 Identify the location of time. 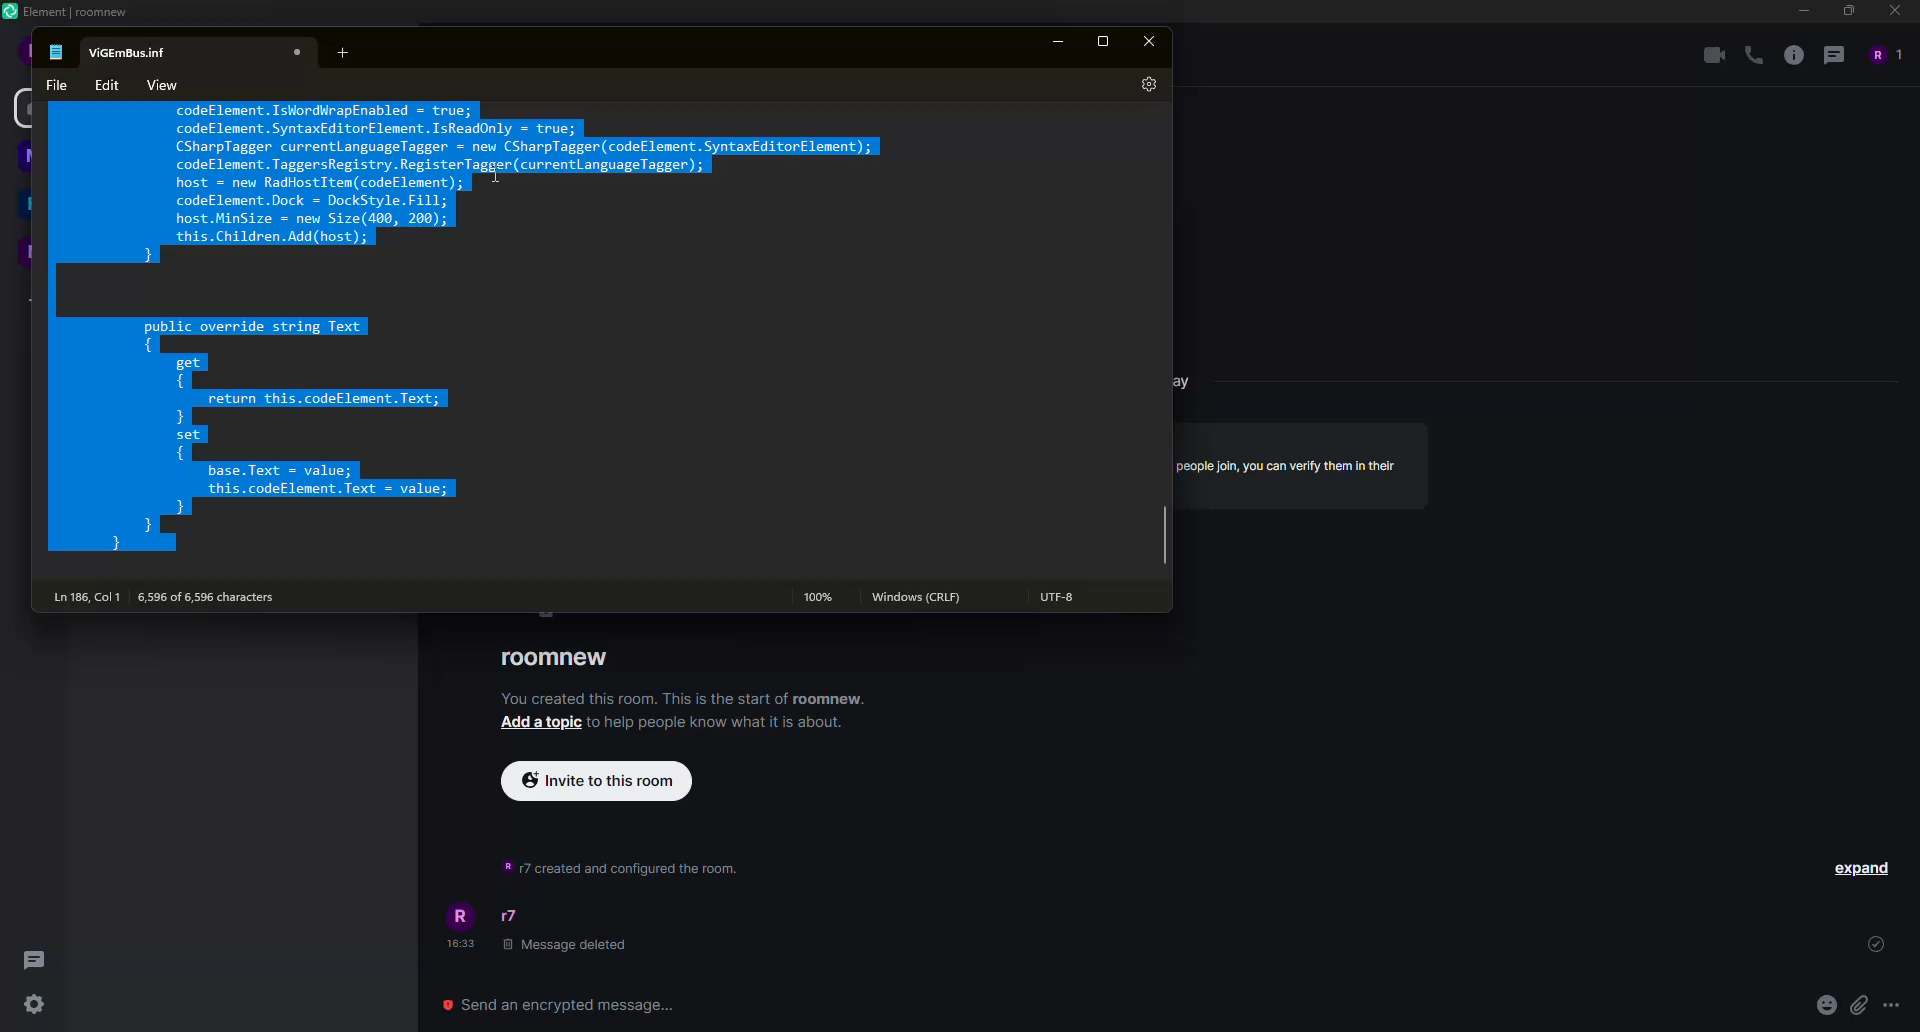
(463, 945).